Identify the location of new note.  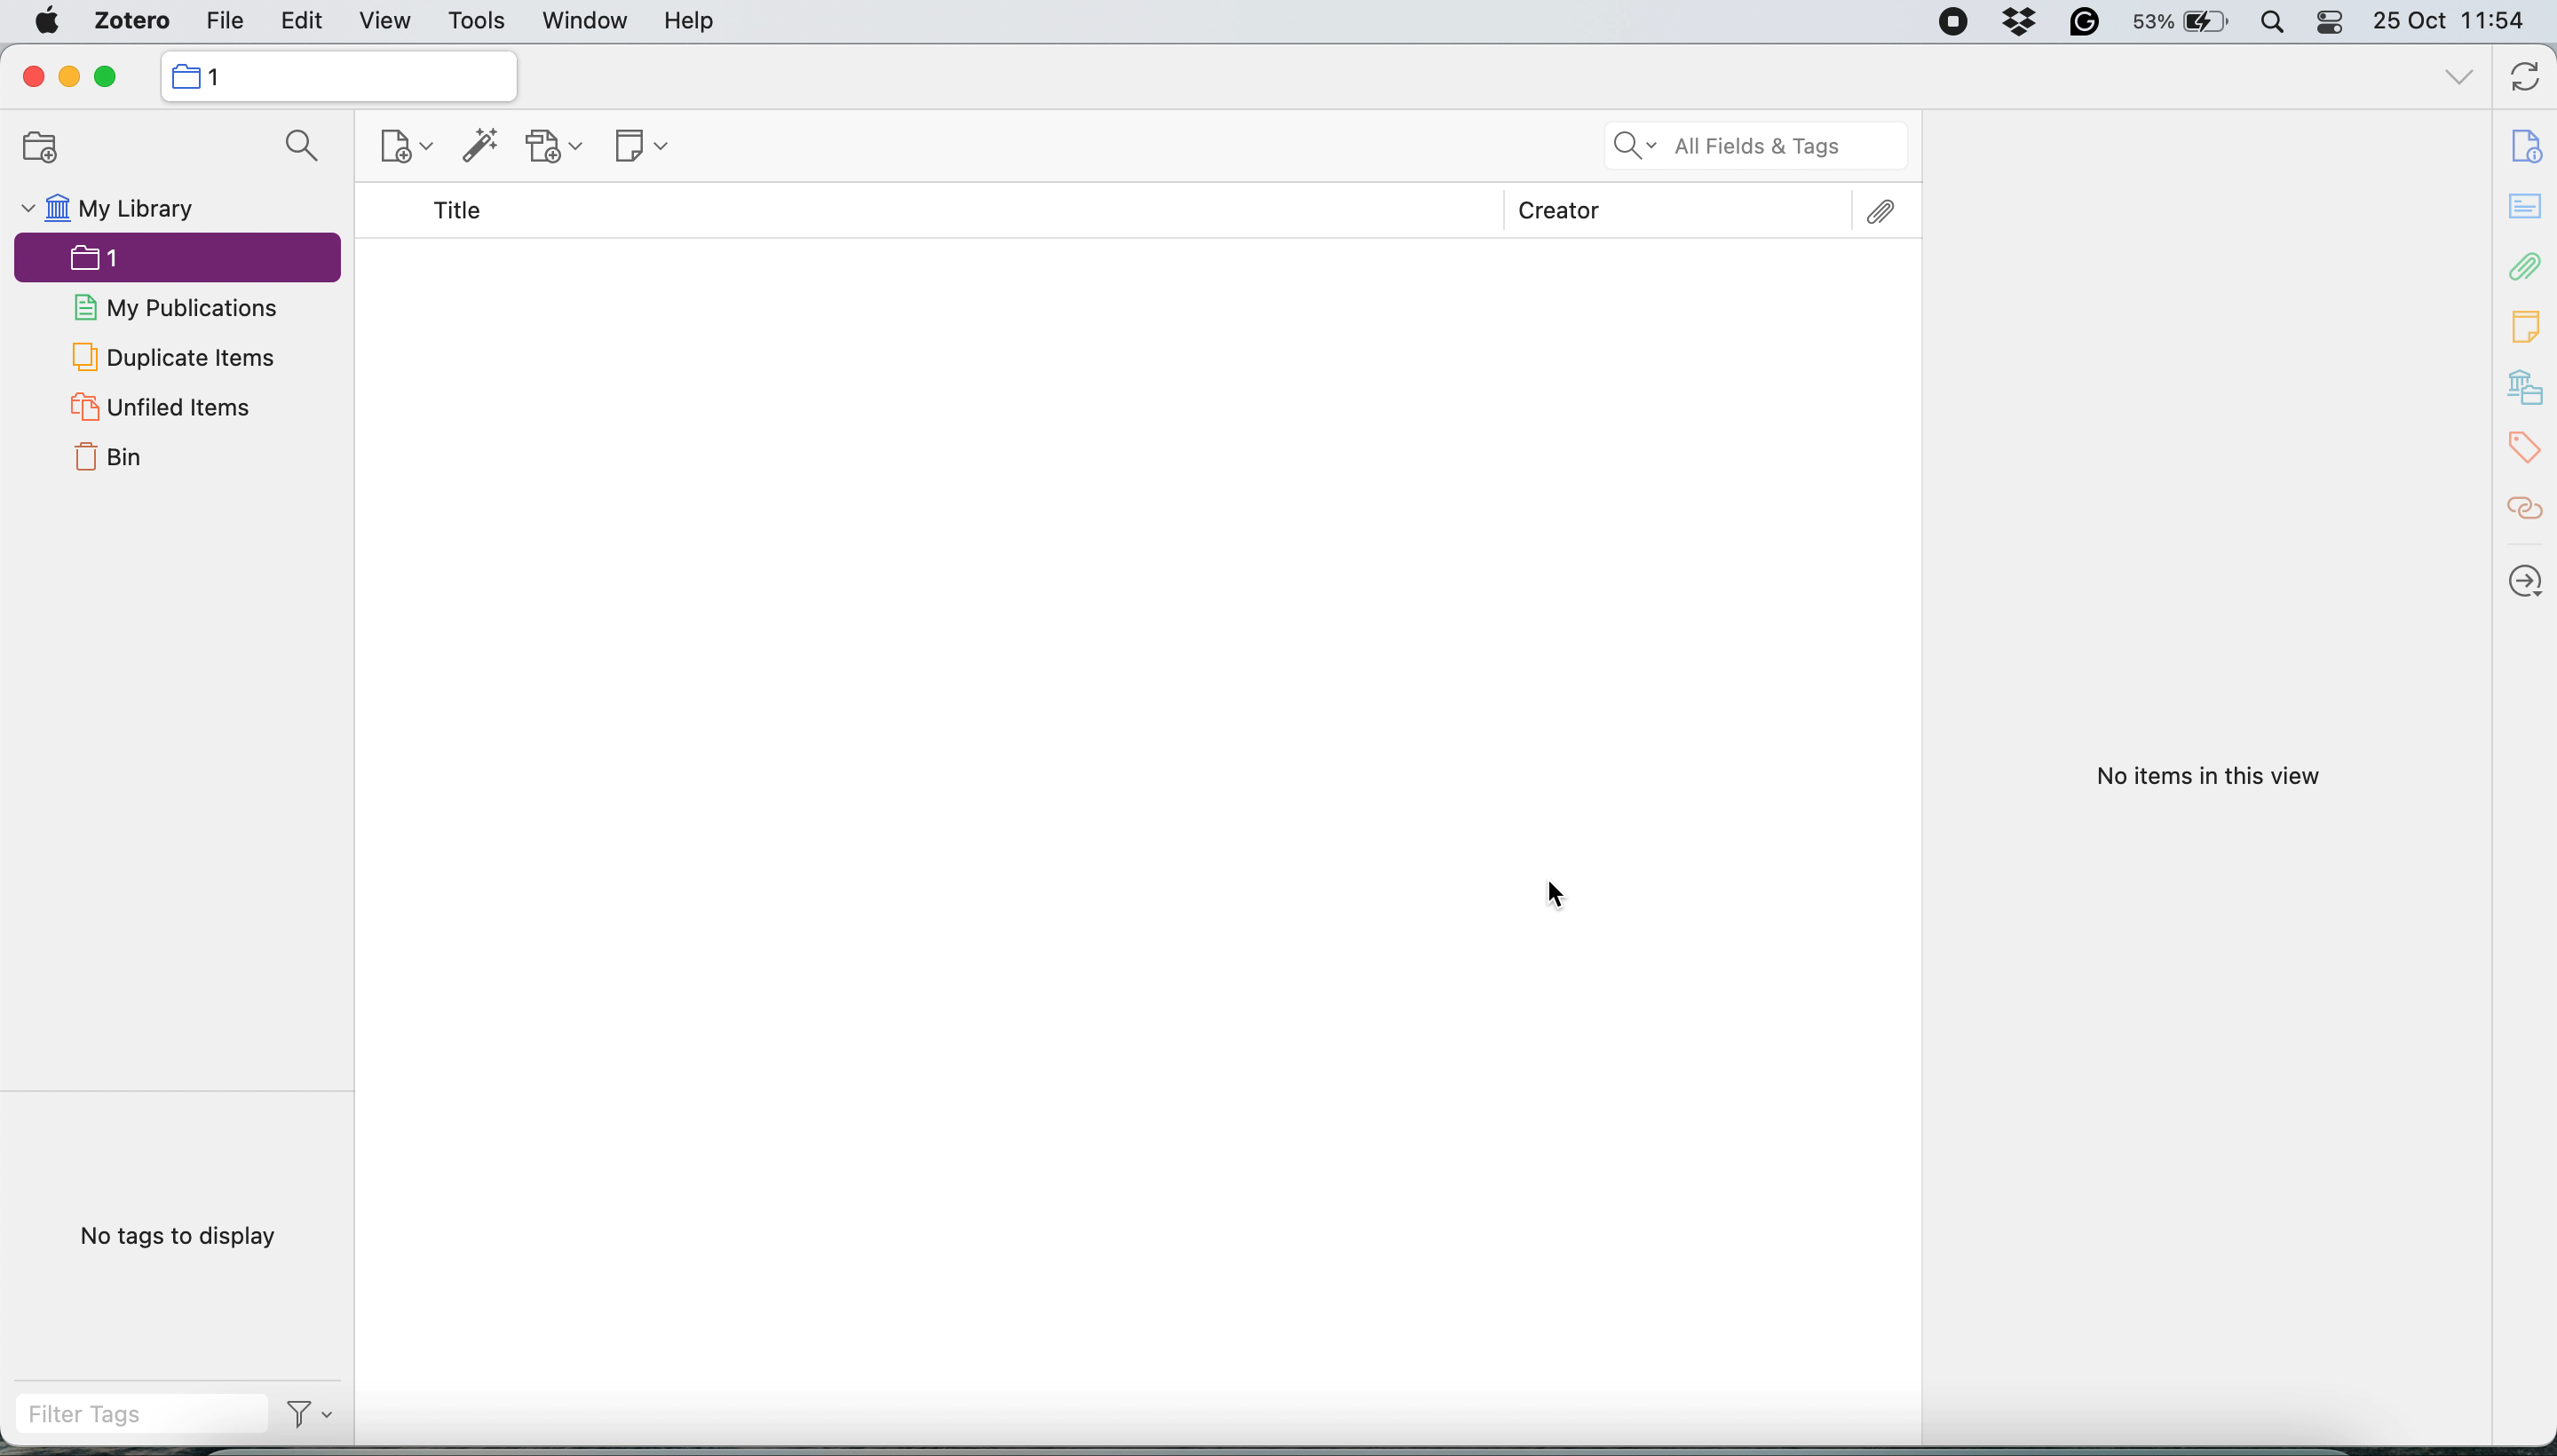
(640, 148).